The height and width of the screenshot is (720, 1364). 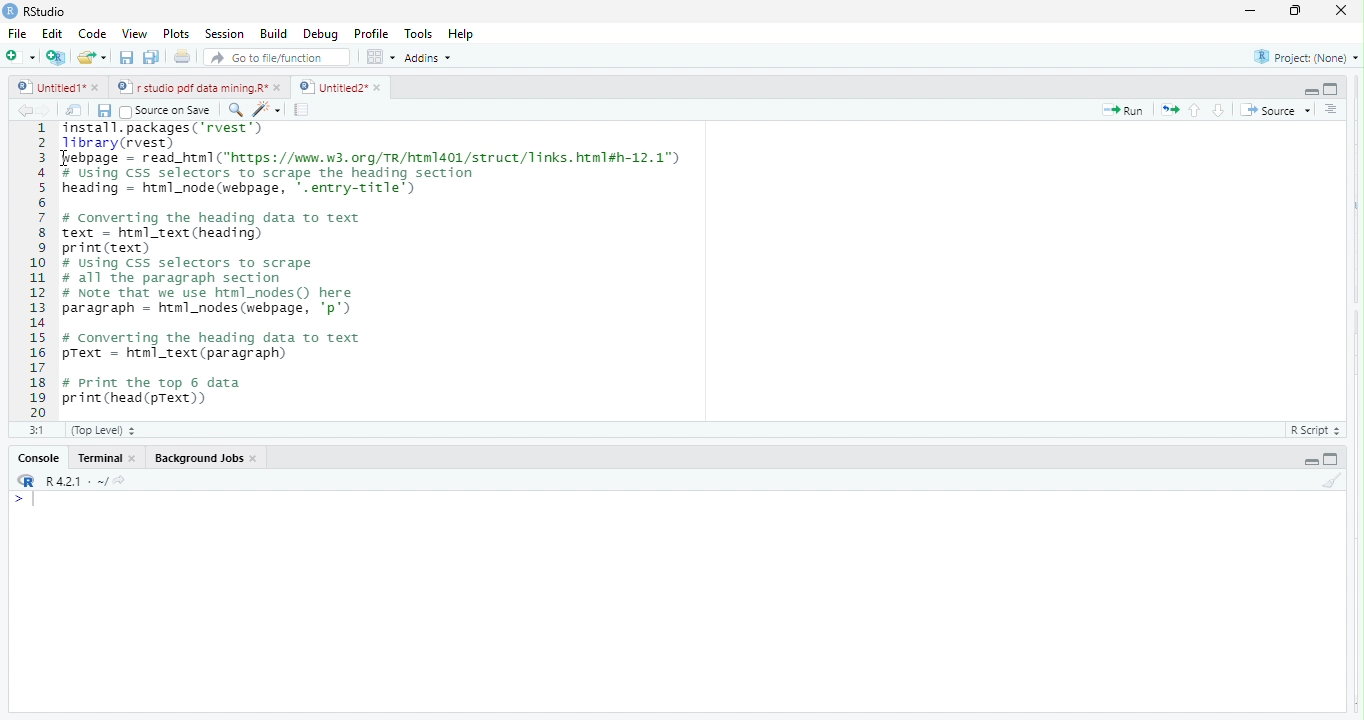 What do you see at coordinates (175, 34) in the screenshot?
I see `Plots` at bounding box center [175, 34].